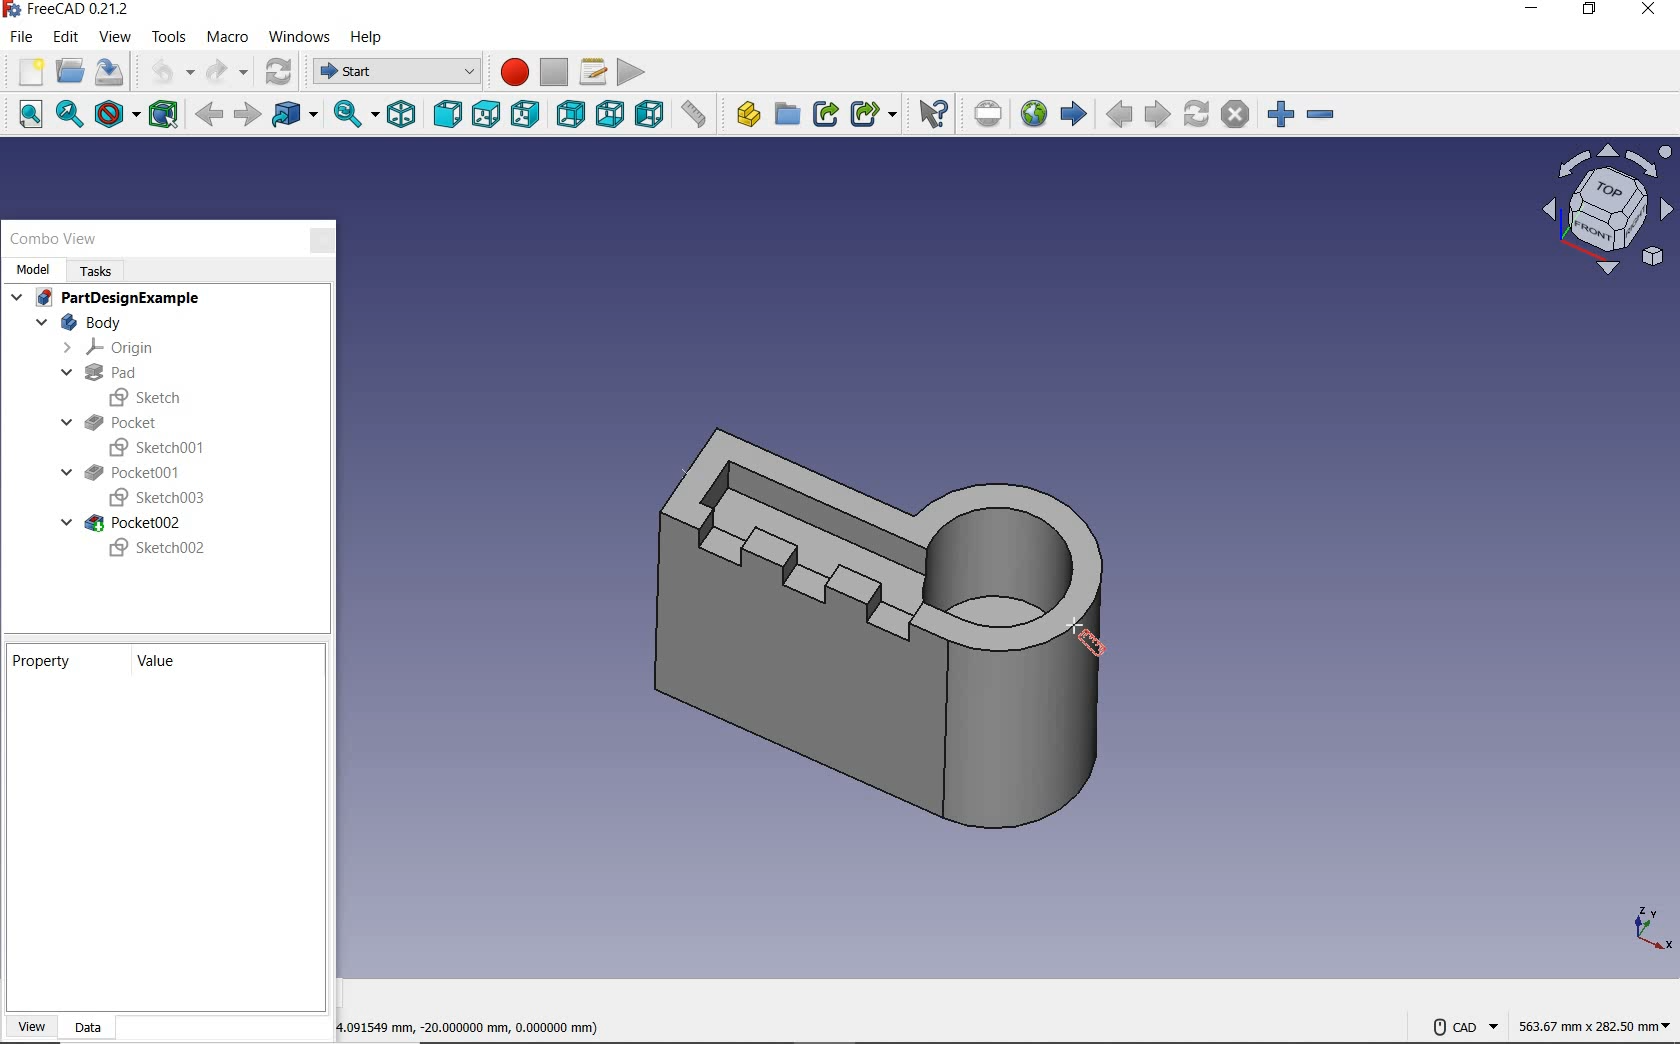  I want to click on BODY, so click(77, 323).